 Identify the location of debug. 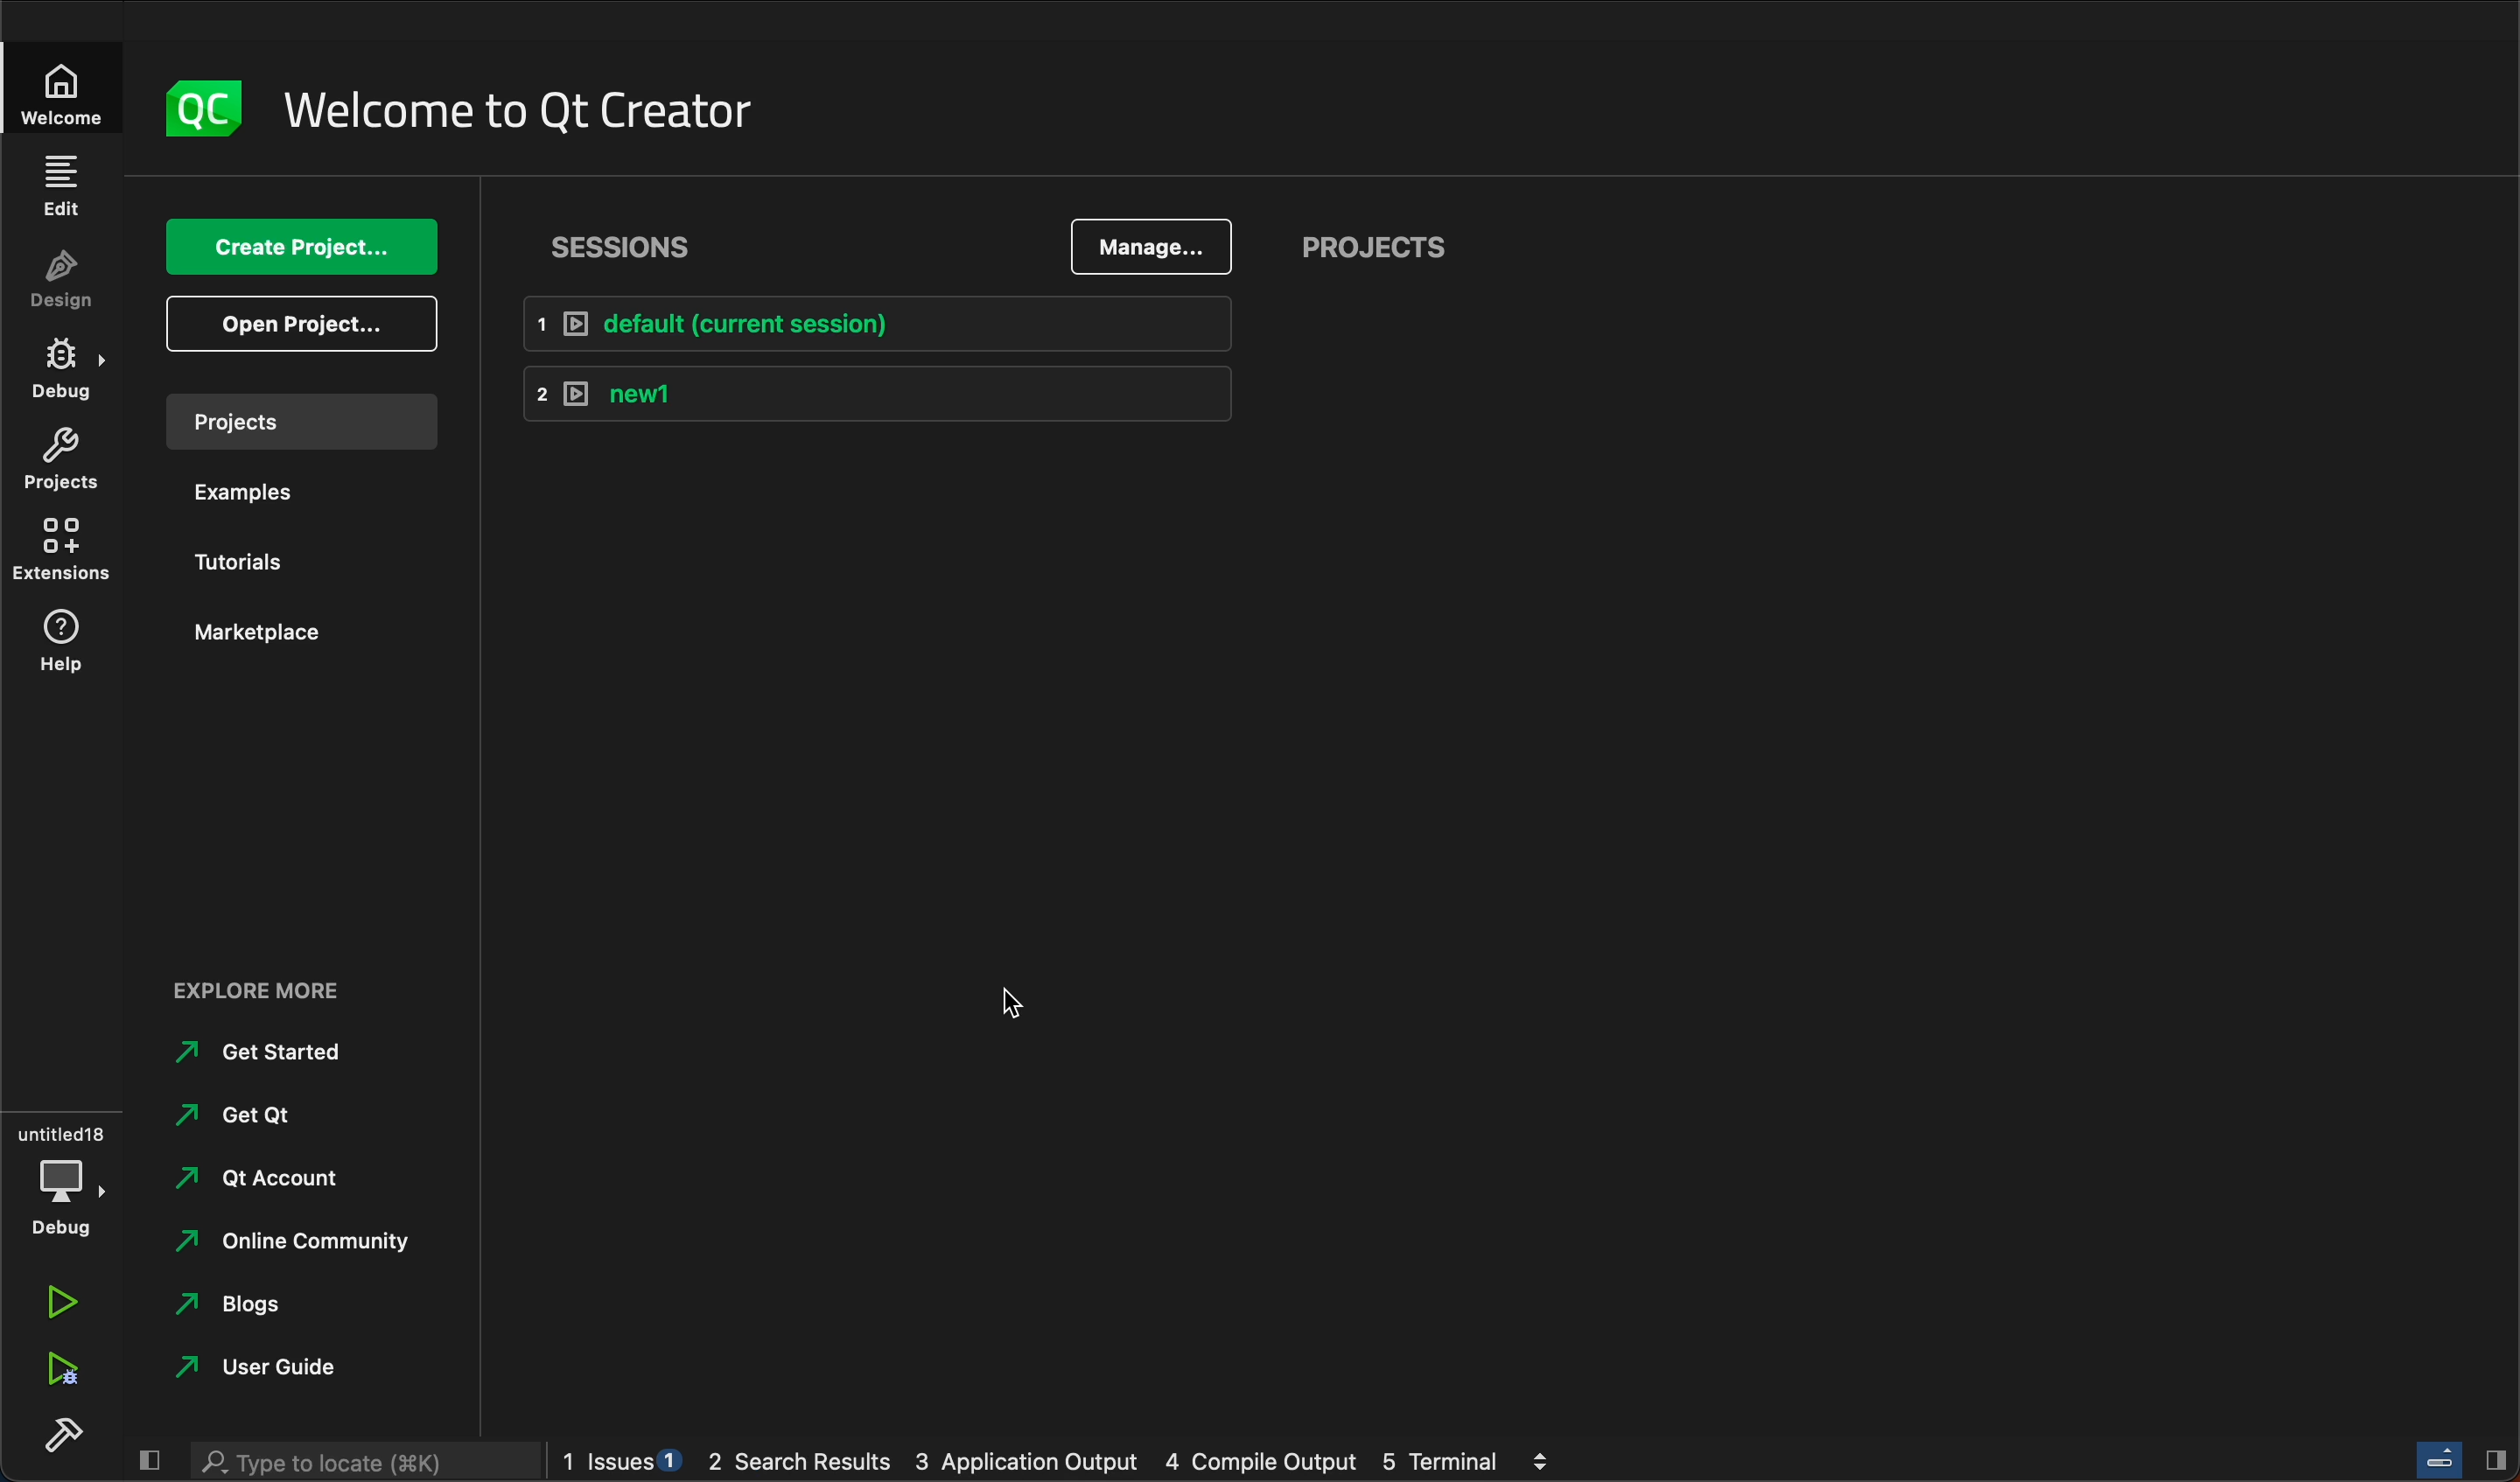
(65, 366).